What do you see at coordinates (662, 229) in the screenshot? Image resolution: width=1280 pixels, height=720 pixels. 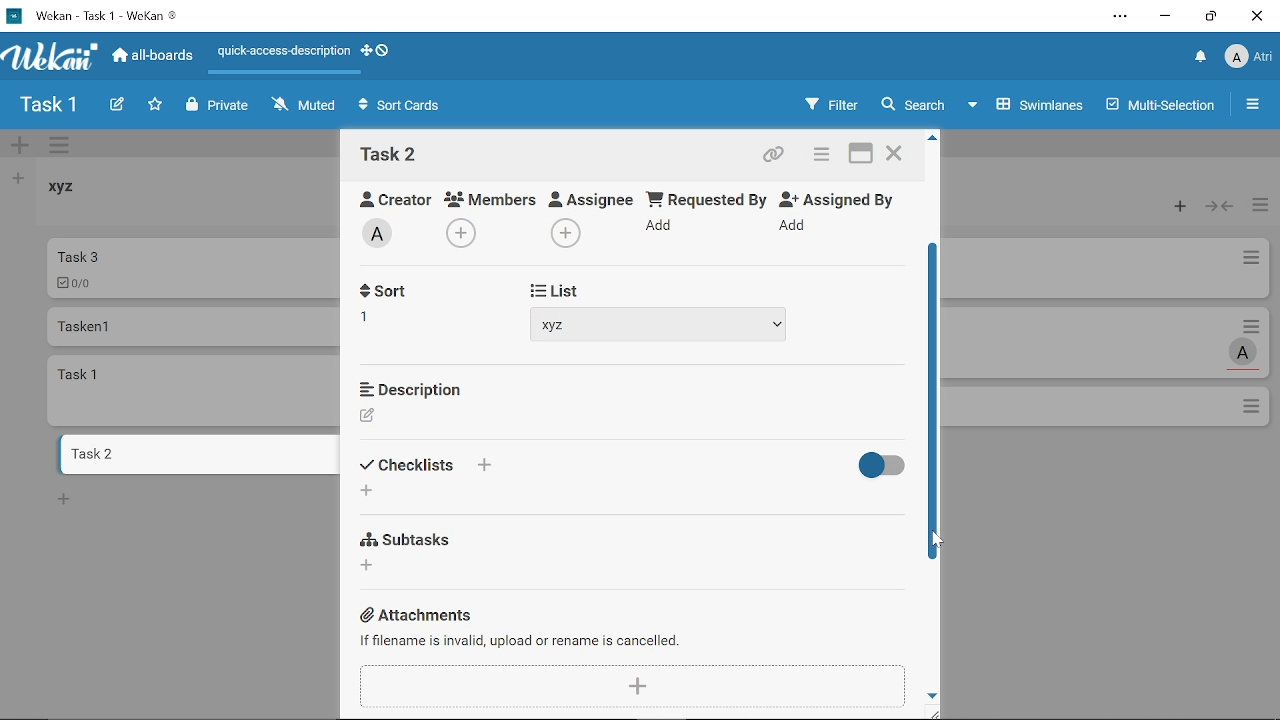 I see `Add` at bounding box center [662, 229].